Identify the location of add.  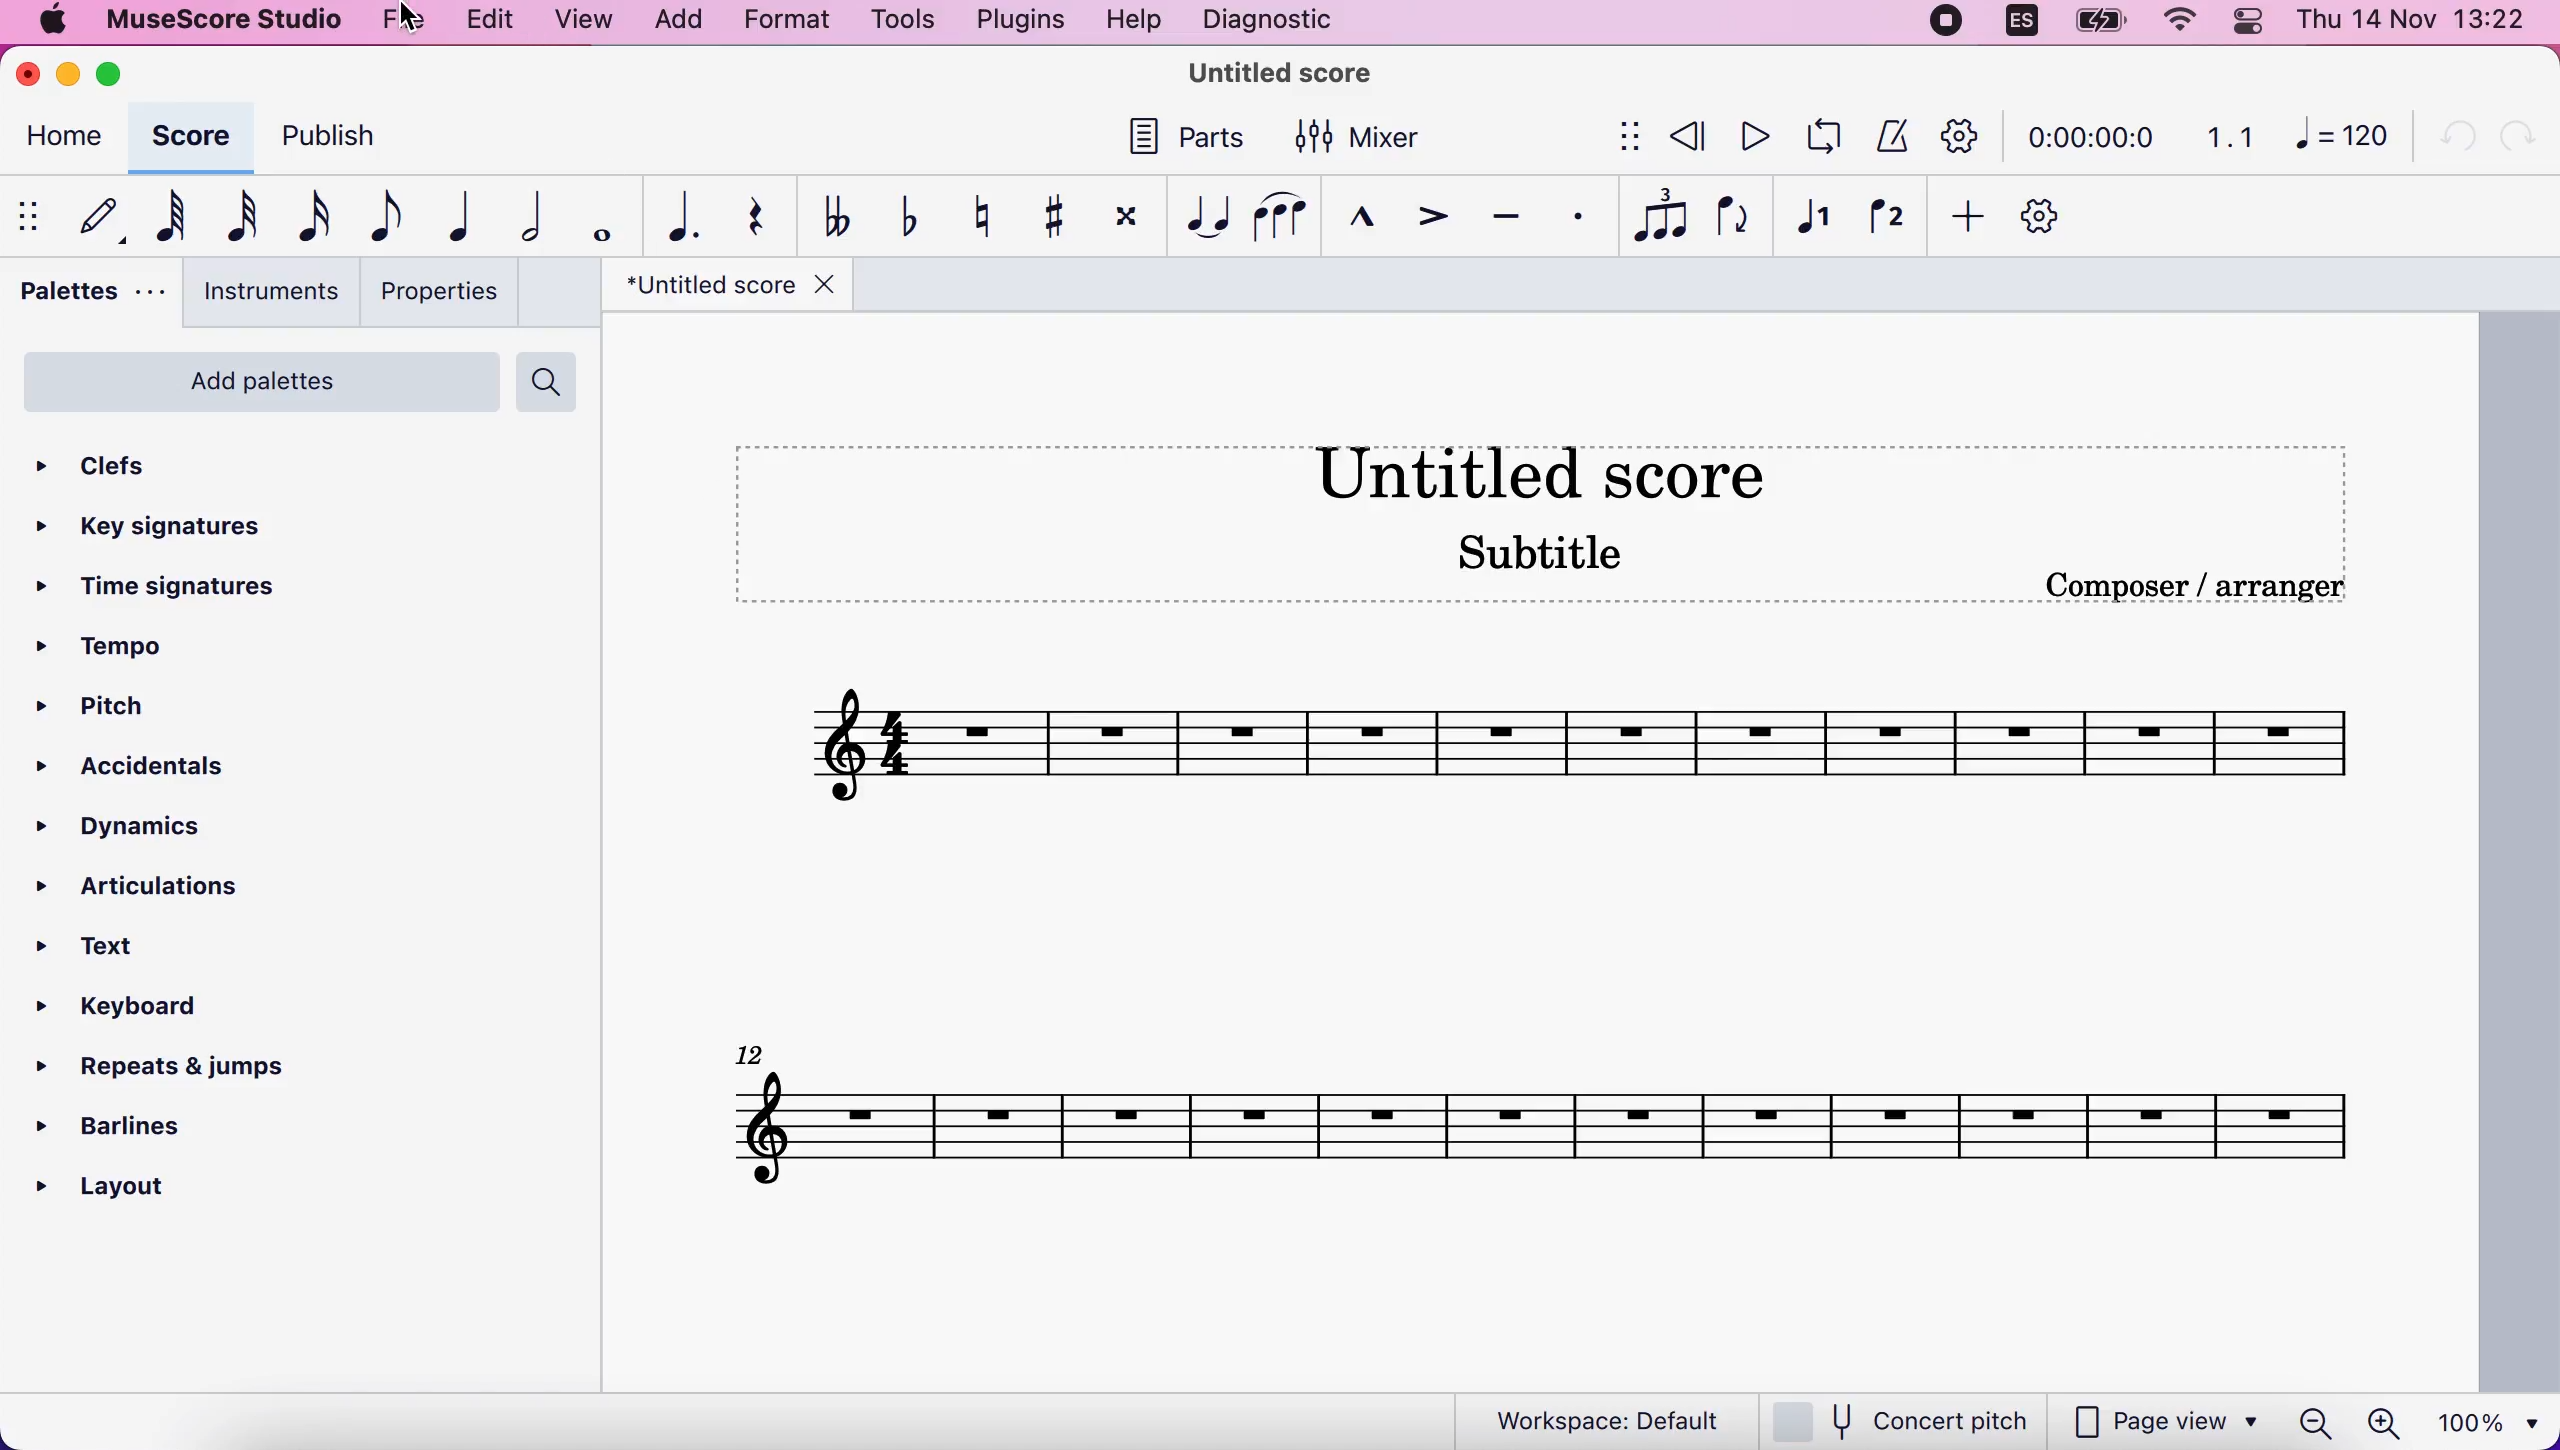
(1960, 213).